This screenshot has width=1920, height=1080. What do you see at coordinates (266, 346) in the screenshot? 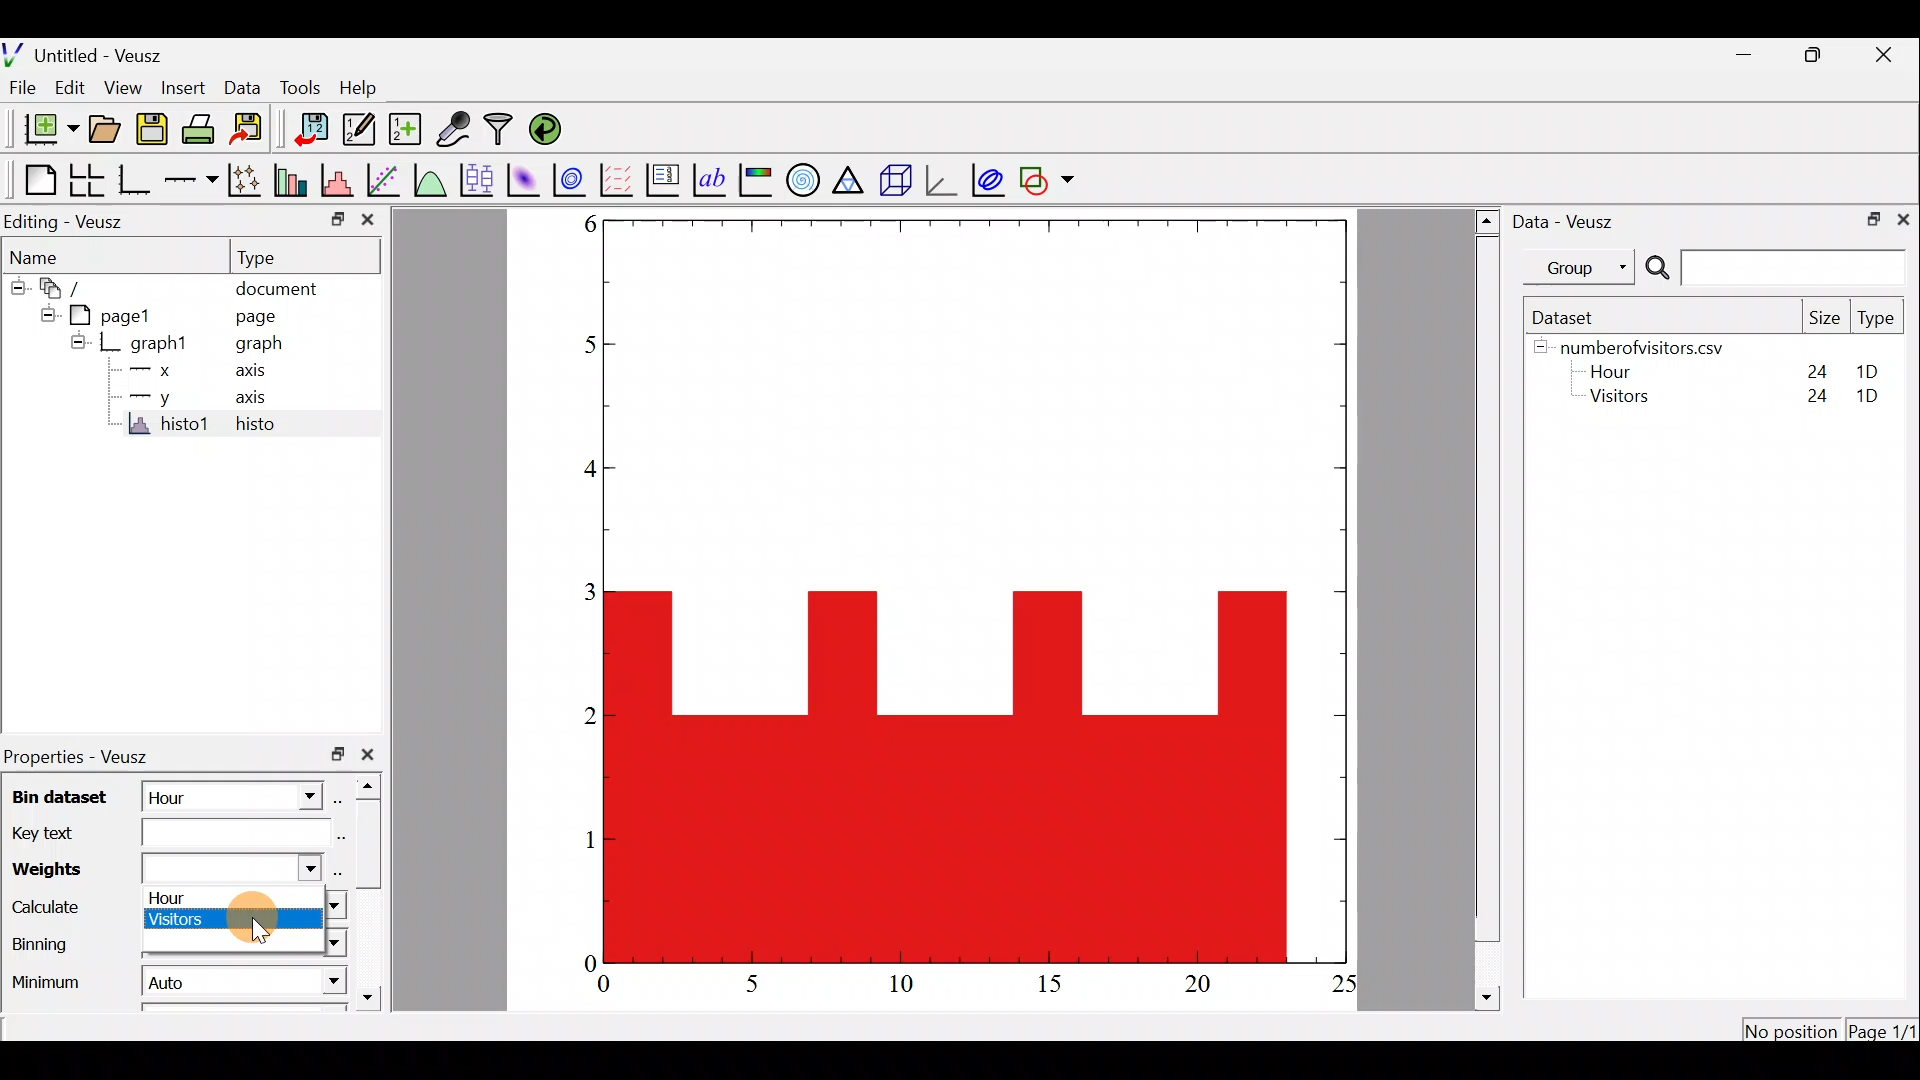
I see `graph` at bounding box center [266, 346].